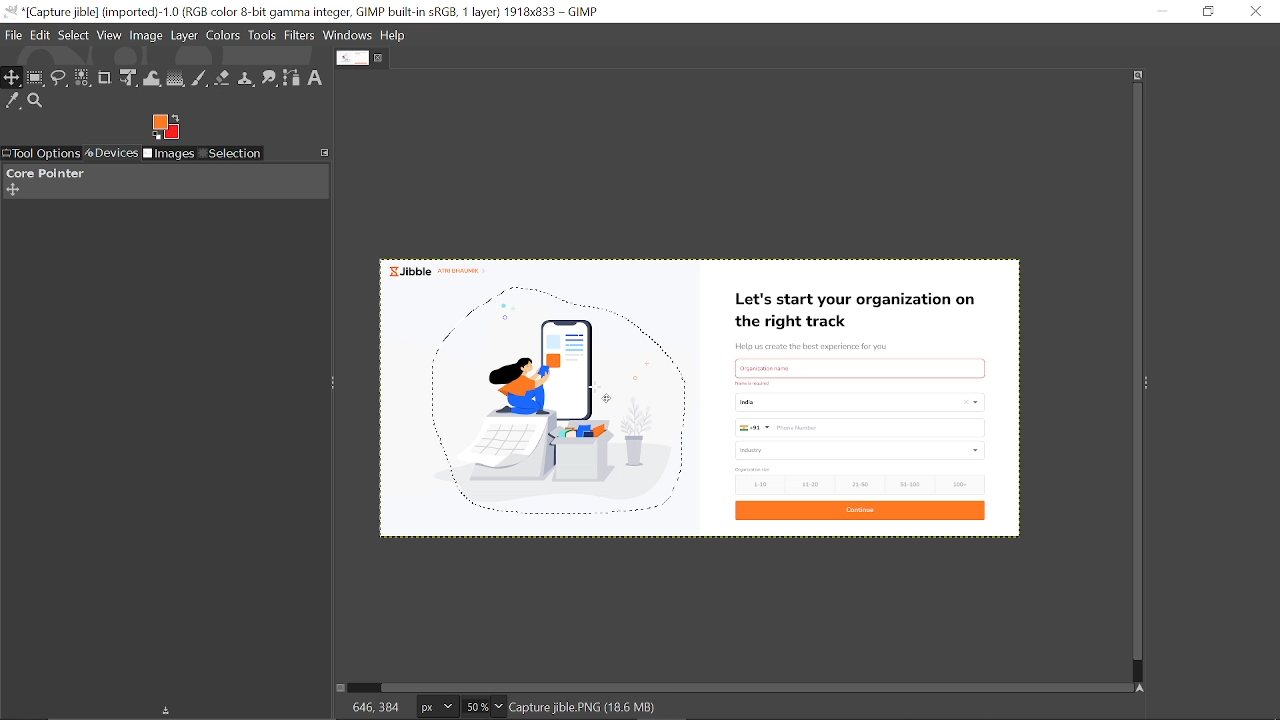 The width and height of the screenshot is (1280, 720). Describe the element at coordinates (811, 347) in the screenshot. I see `Help us create the best experience for you` at that location.